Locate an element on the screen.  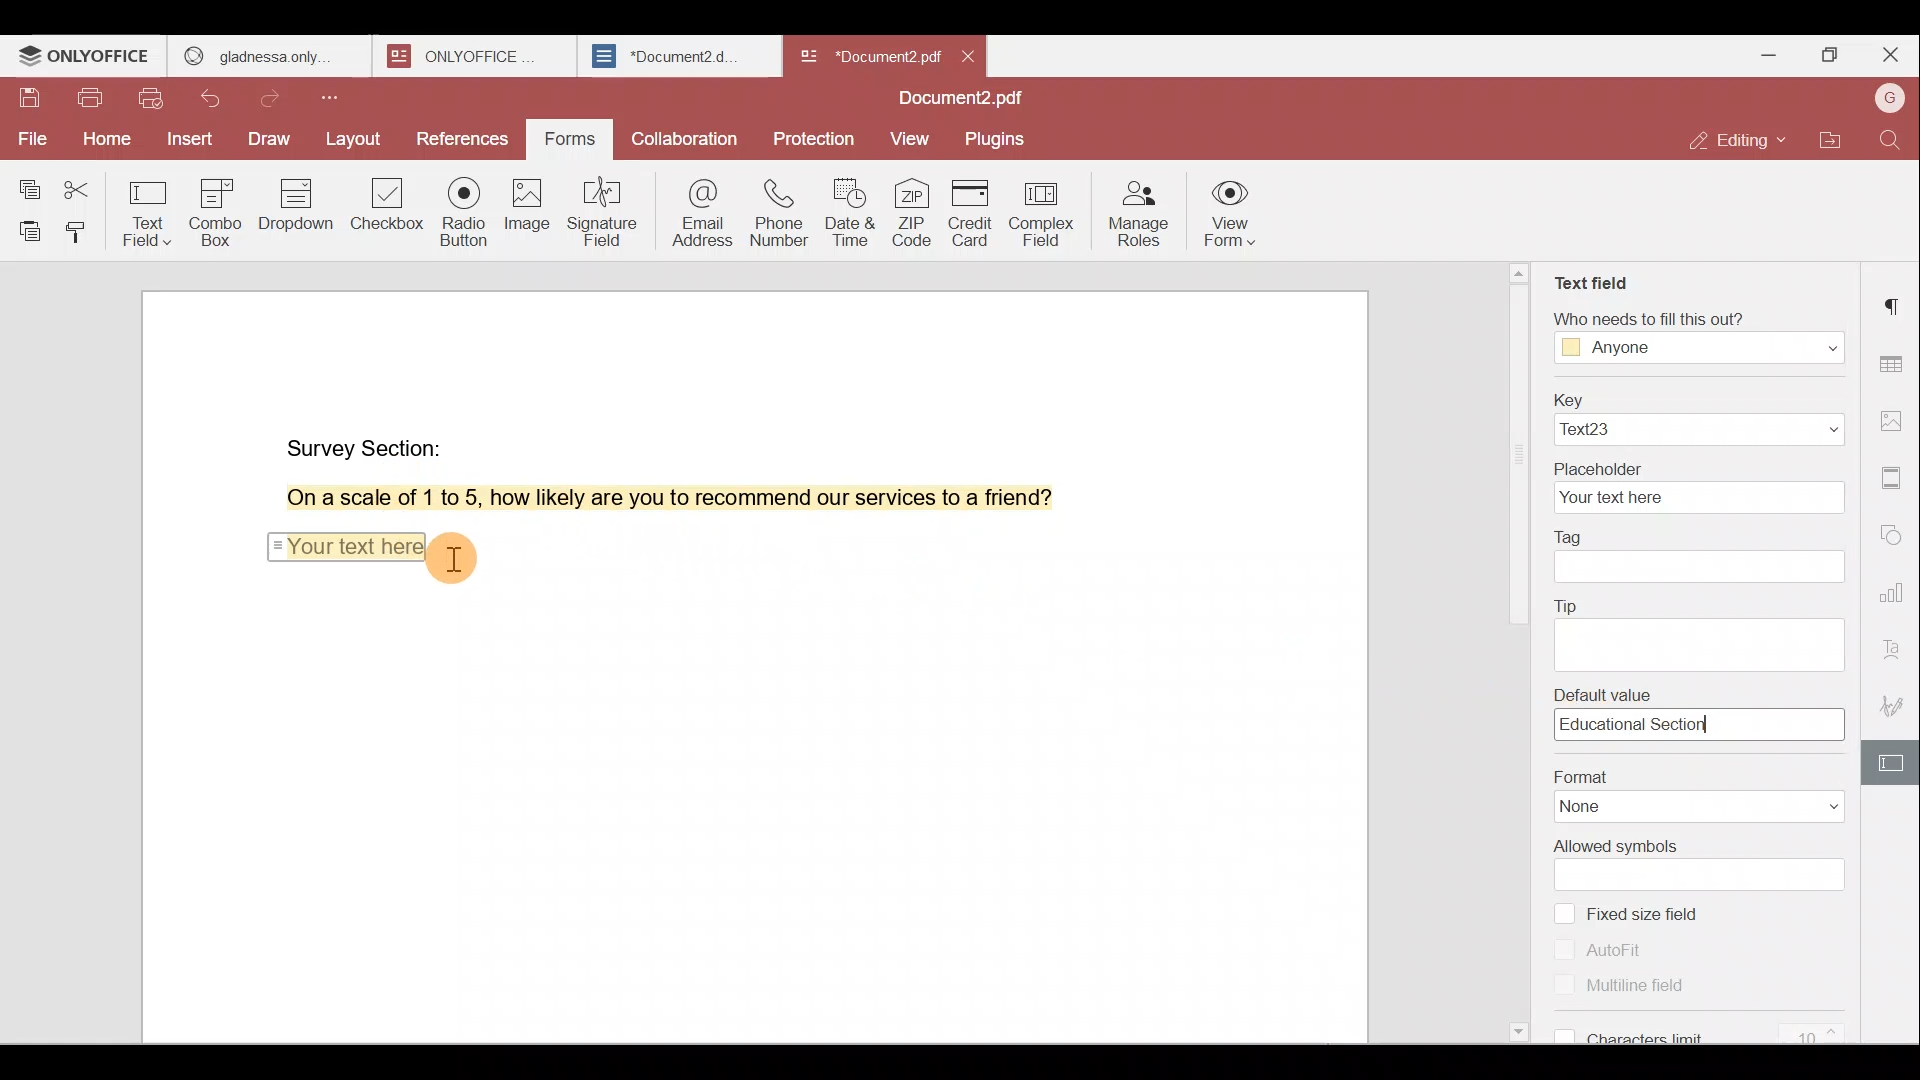
Plugins is located at coordinates (998, 137).